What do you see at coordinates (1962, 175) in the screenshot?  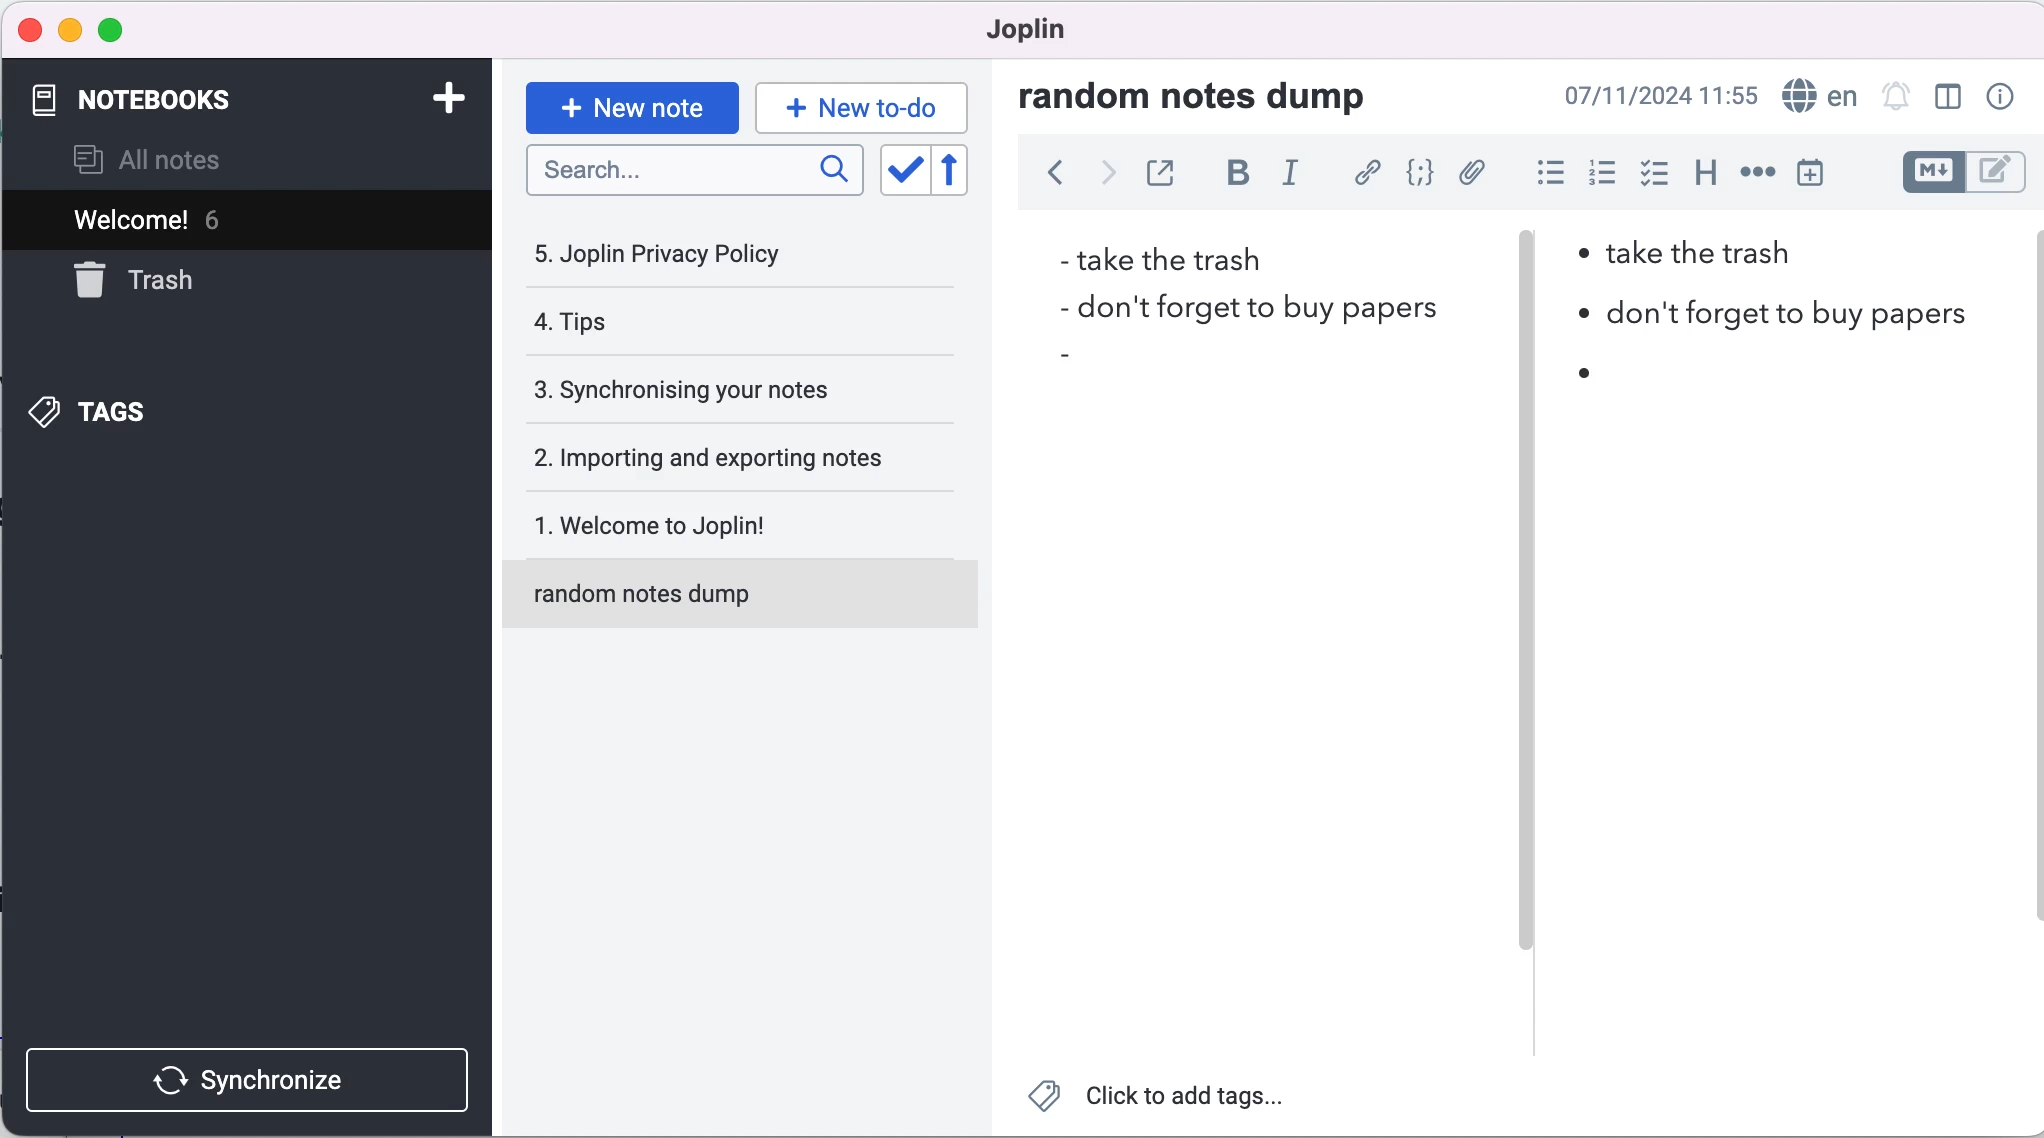 I see `toggle editors` at bounding box center [1962, 175].